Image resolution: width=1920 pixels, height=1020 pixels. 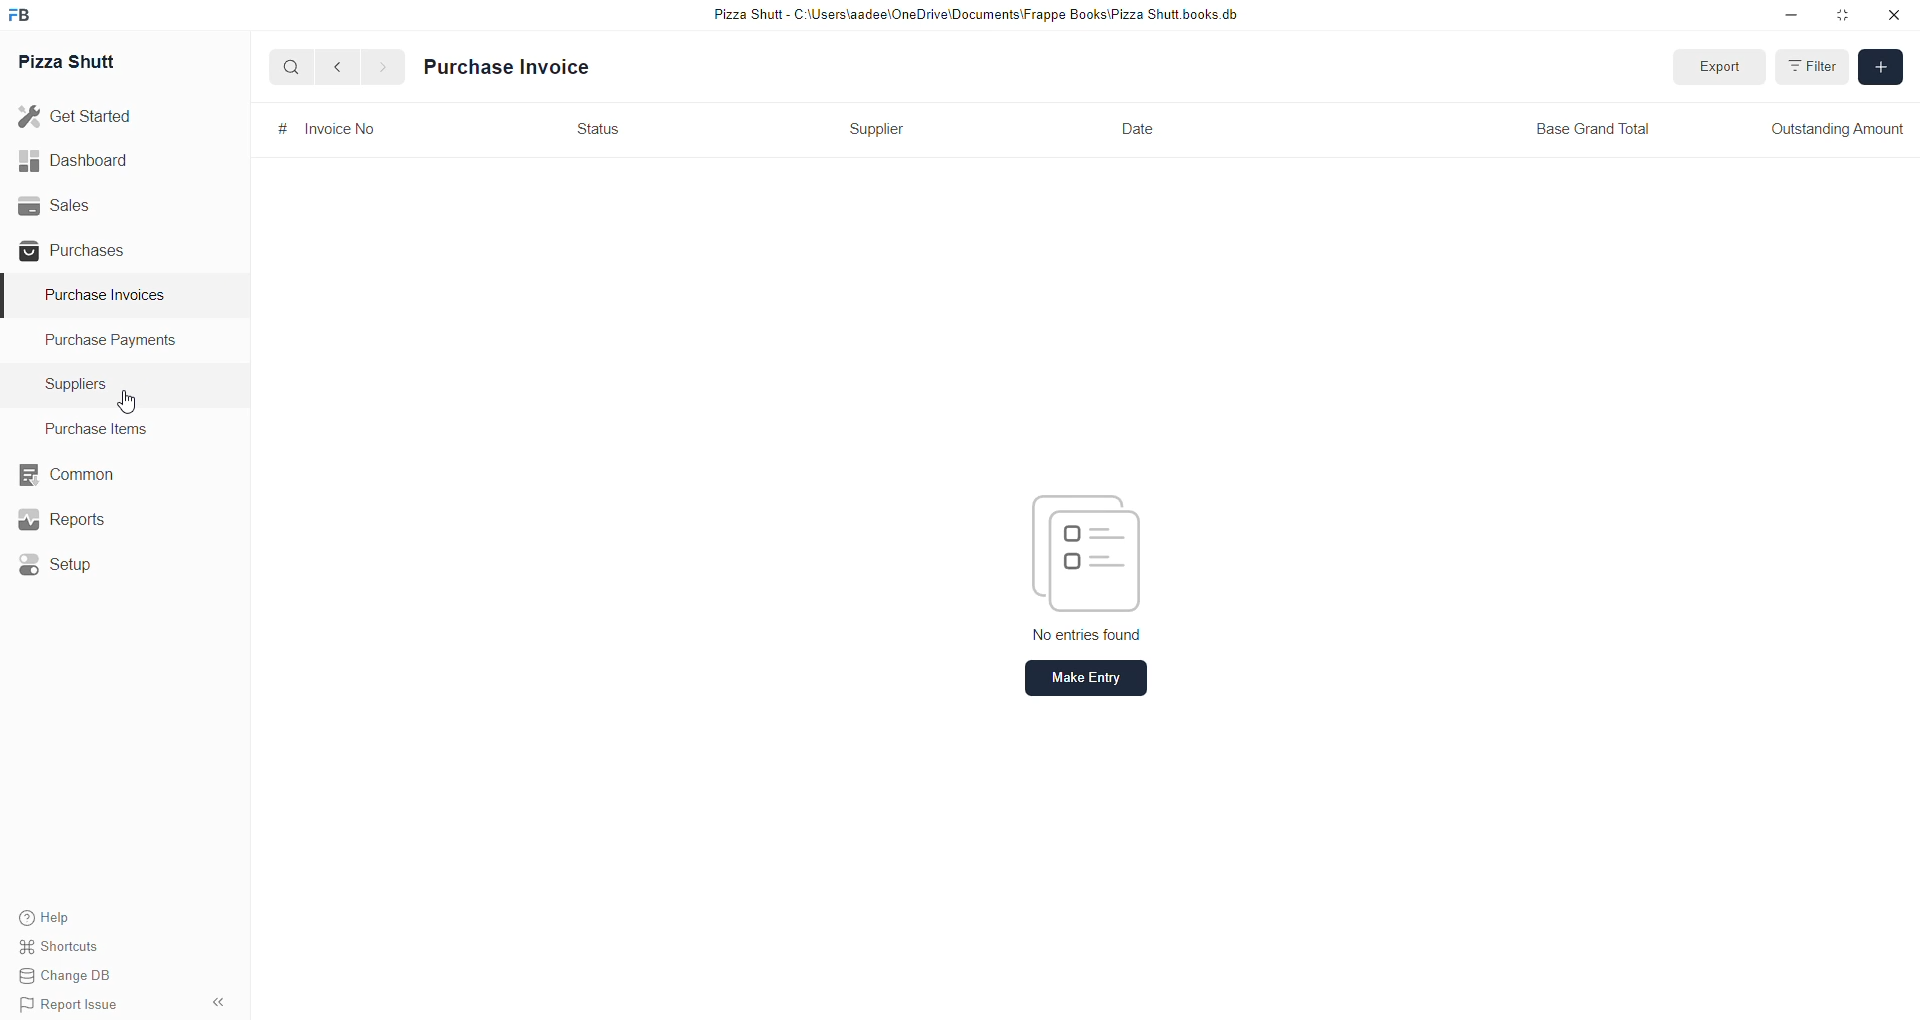 What do you see at coordinates (1138, 131) in the screenshot?
I see `Date` at bounding box center [1138, 131].